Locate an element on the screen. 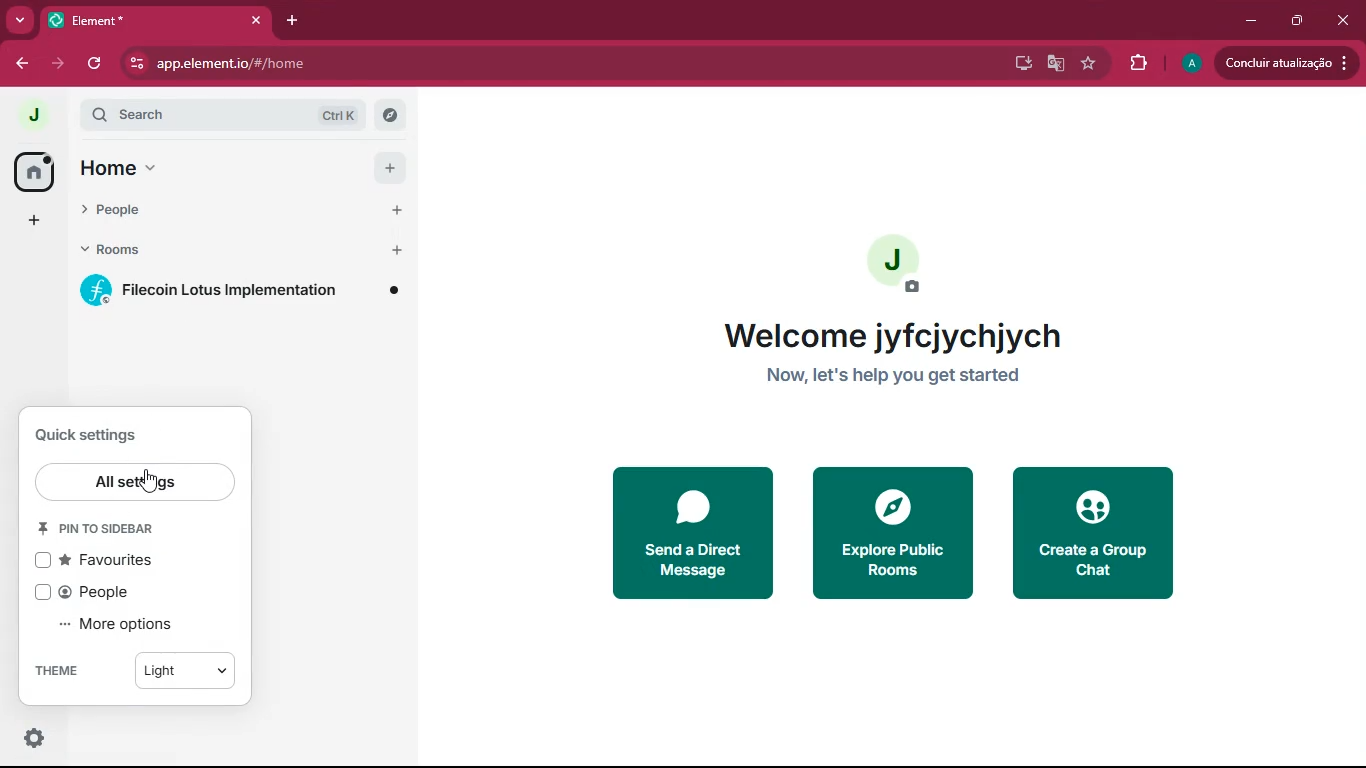 This screenshot has width=1366, height=768. quick settings is located at coordinates (105, 434).